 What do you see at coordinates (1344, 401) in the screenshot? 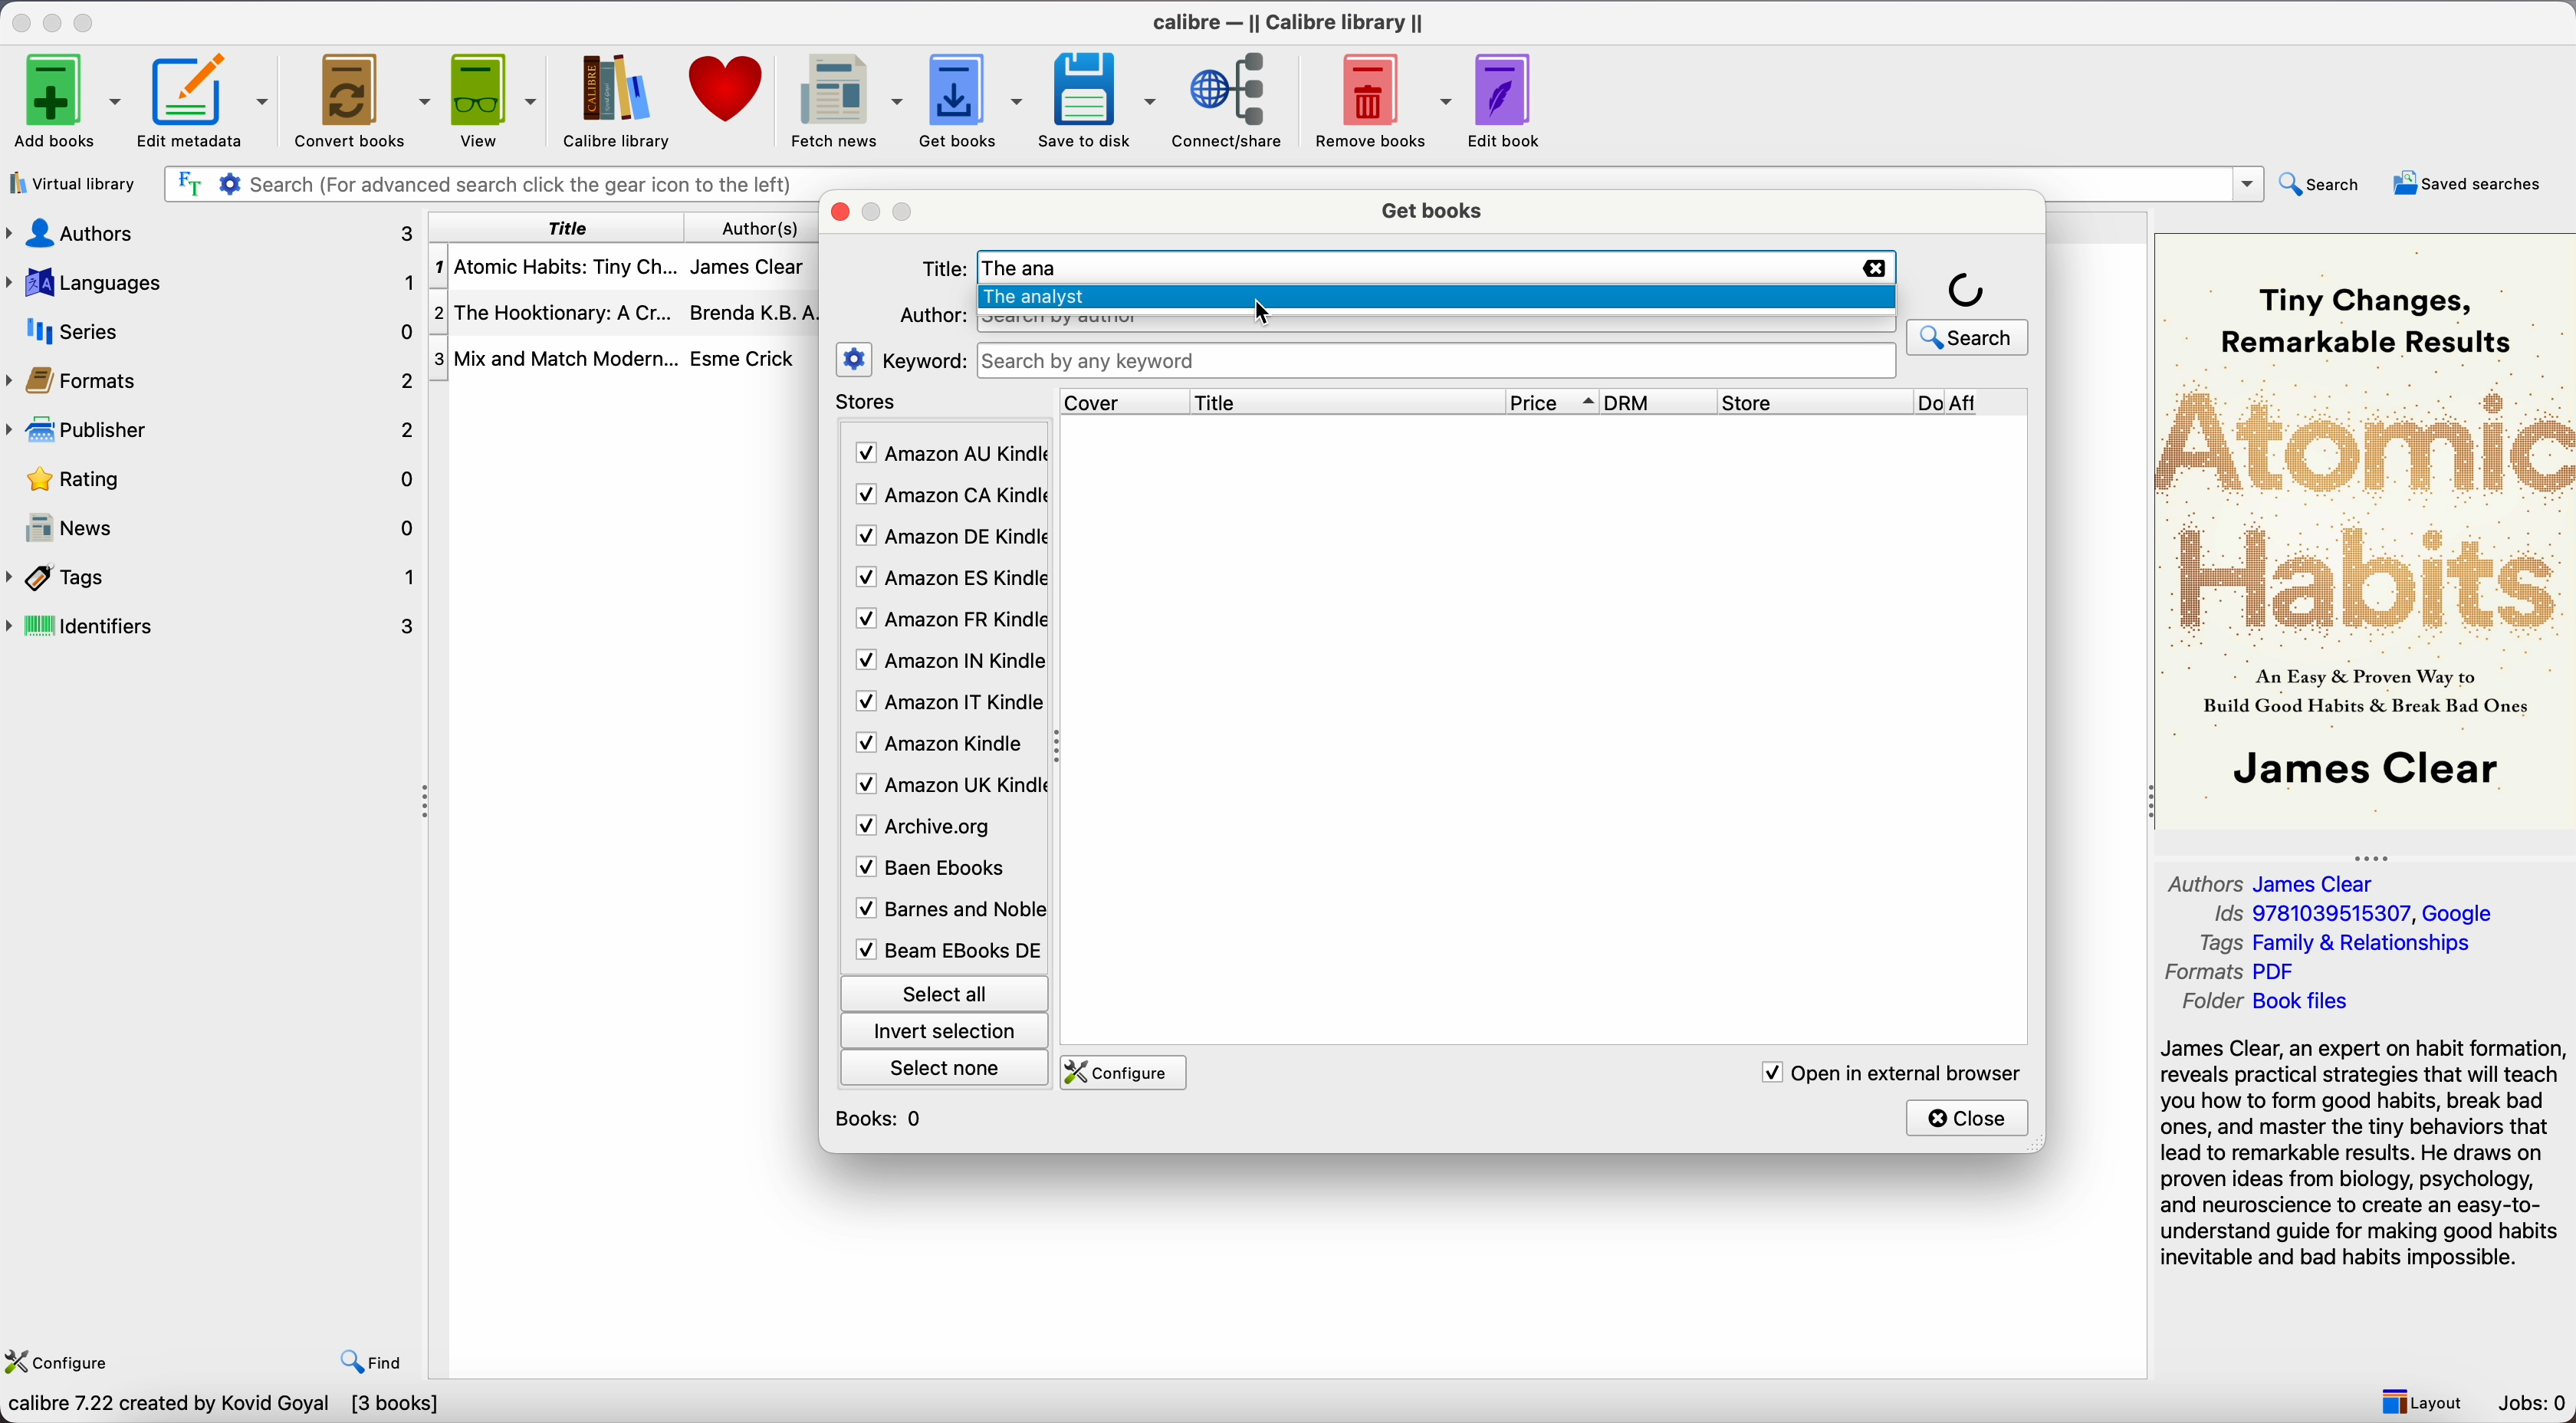
I see `title` at bounding box center [1344, 401].